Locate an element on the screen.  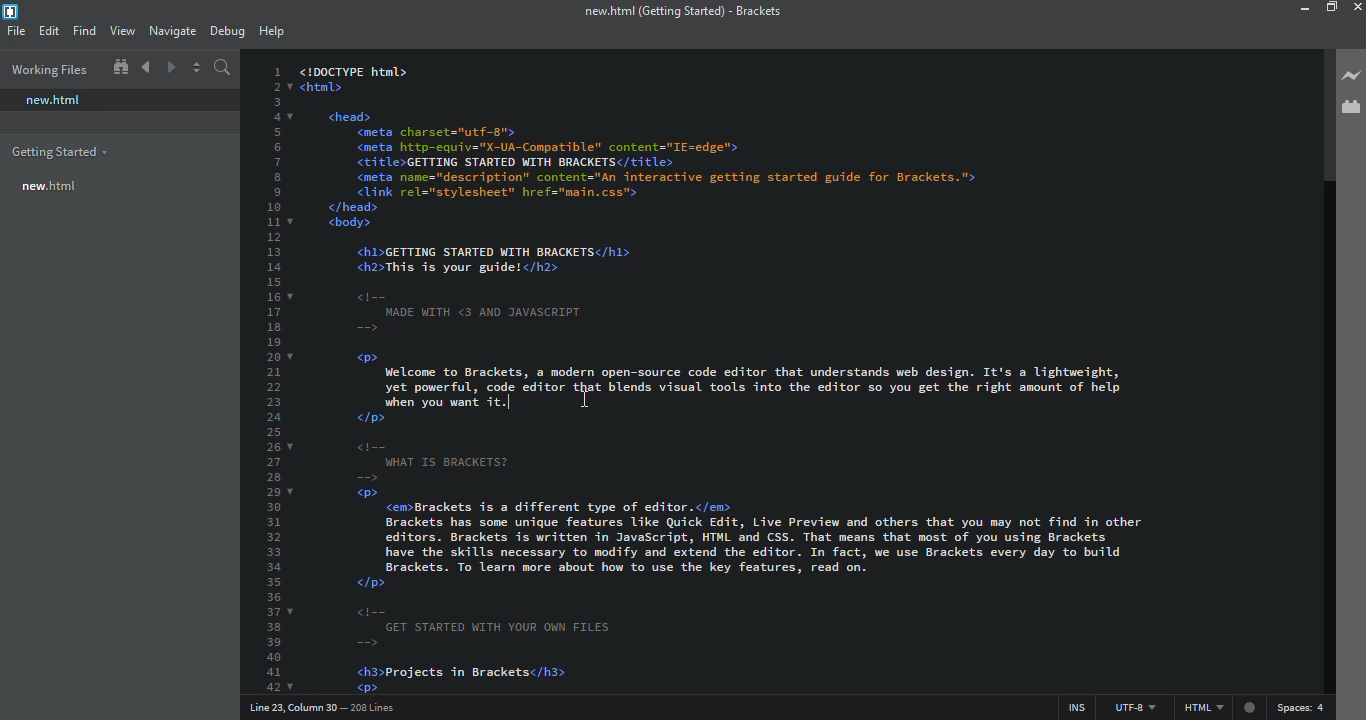
working files is located at coordinates (52, 70).